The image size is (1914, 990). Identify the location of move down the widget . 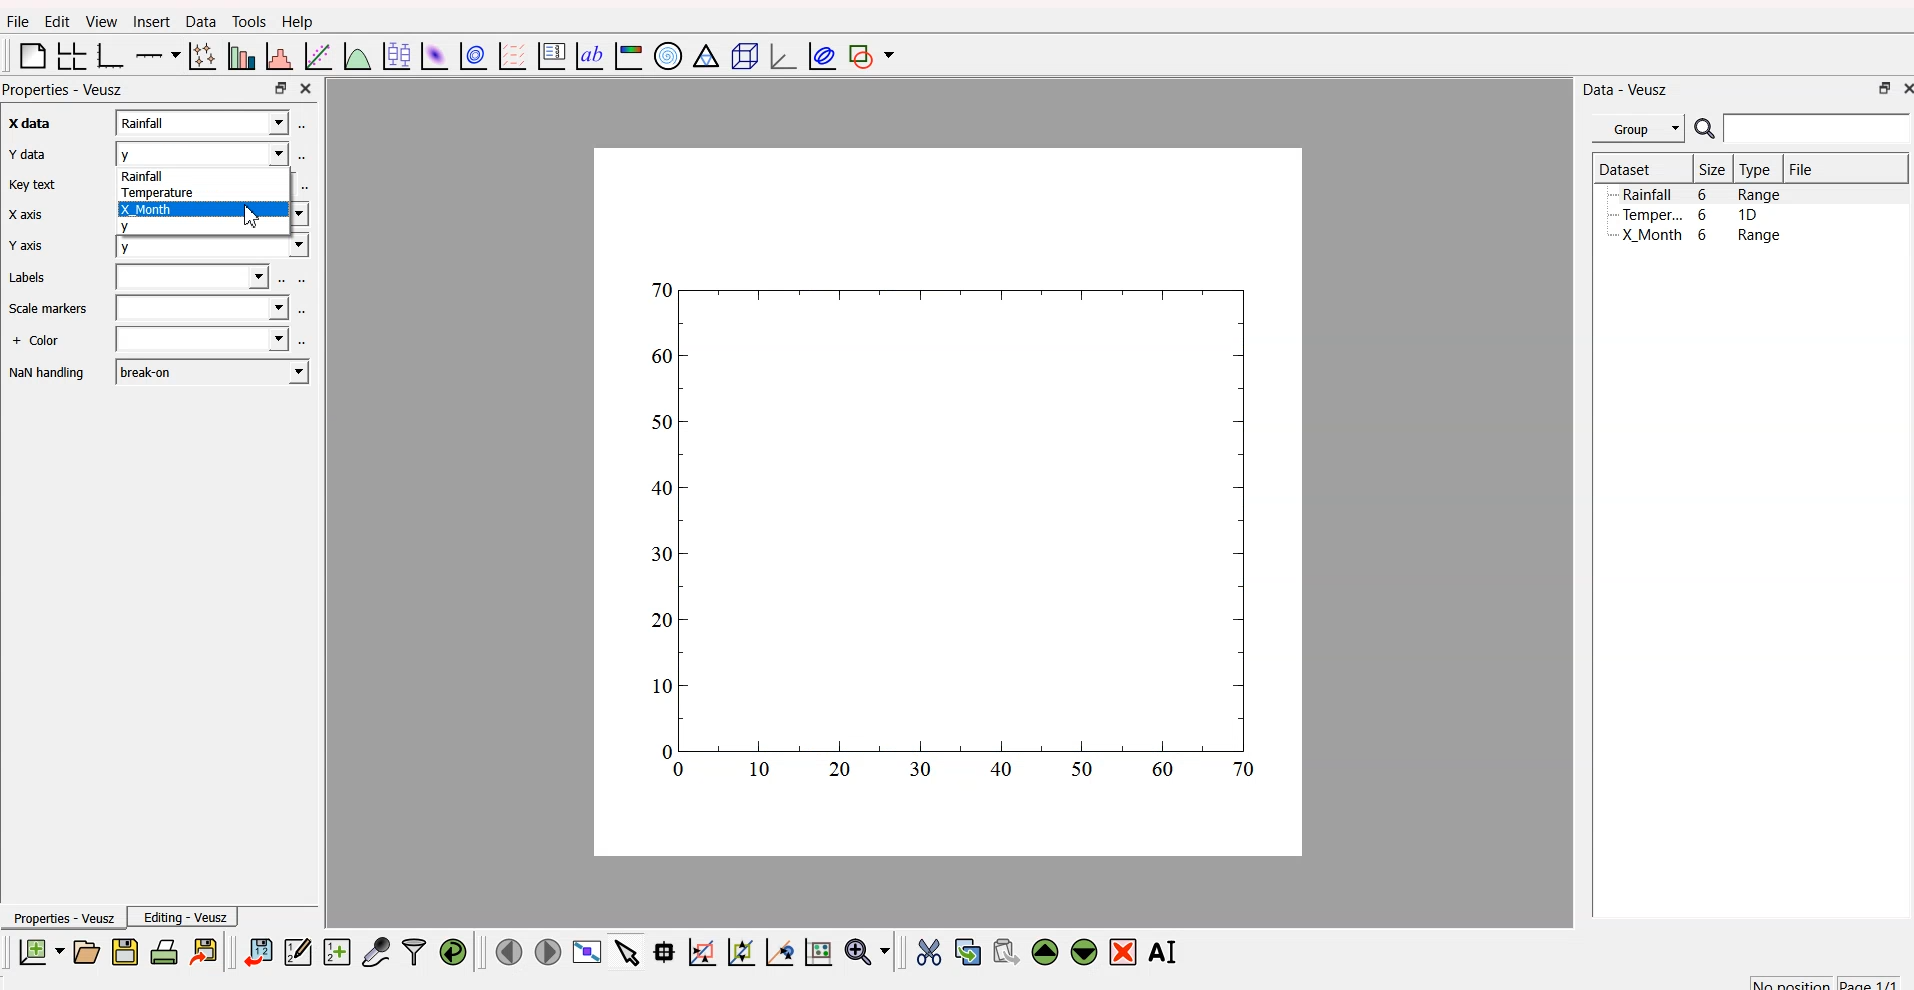
(1081, 953).